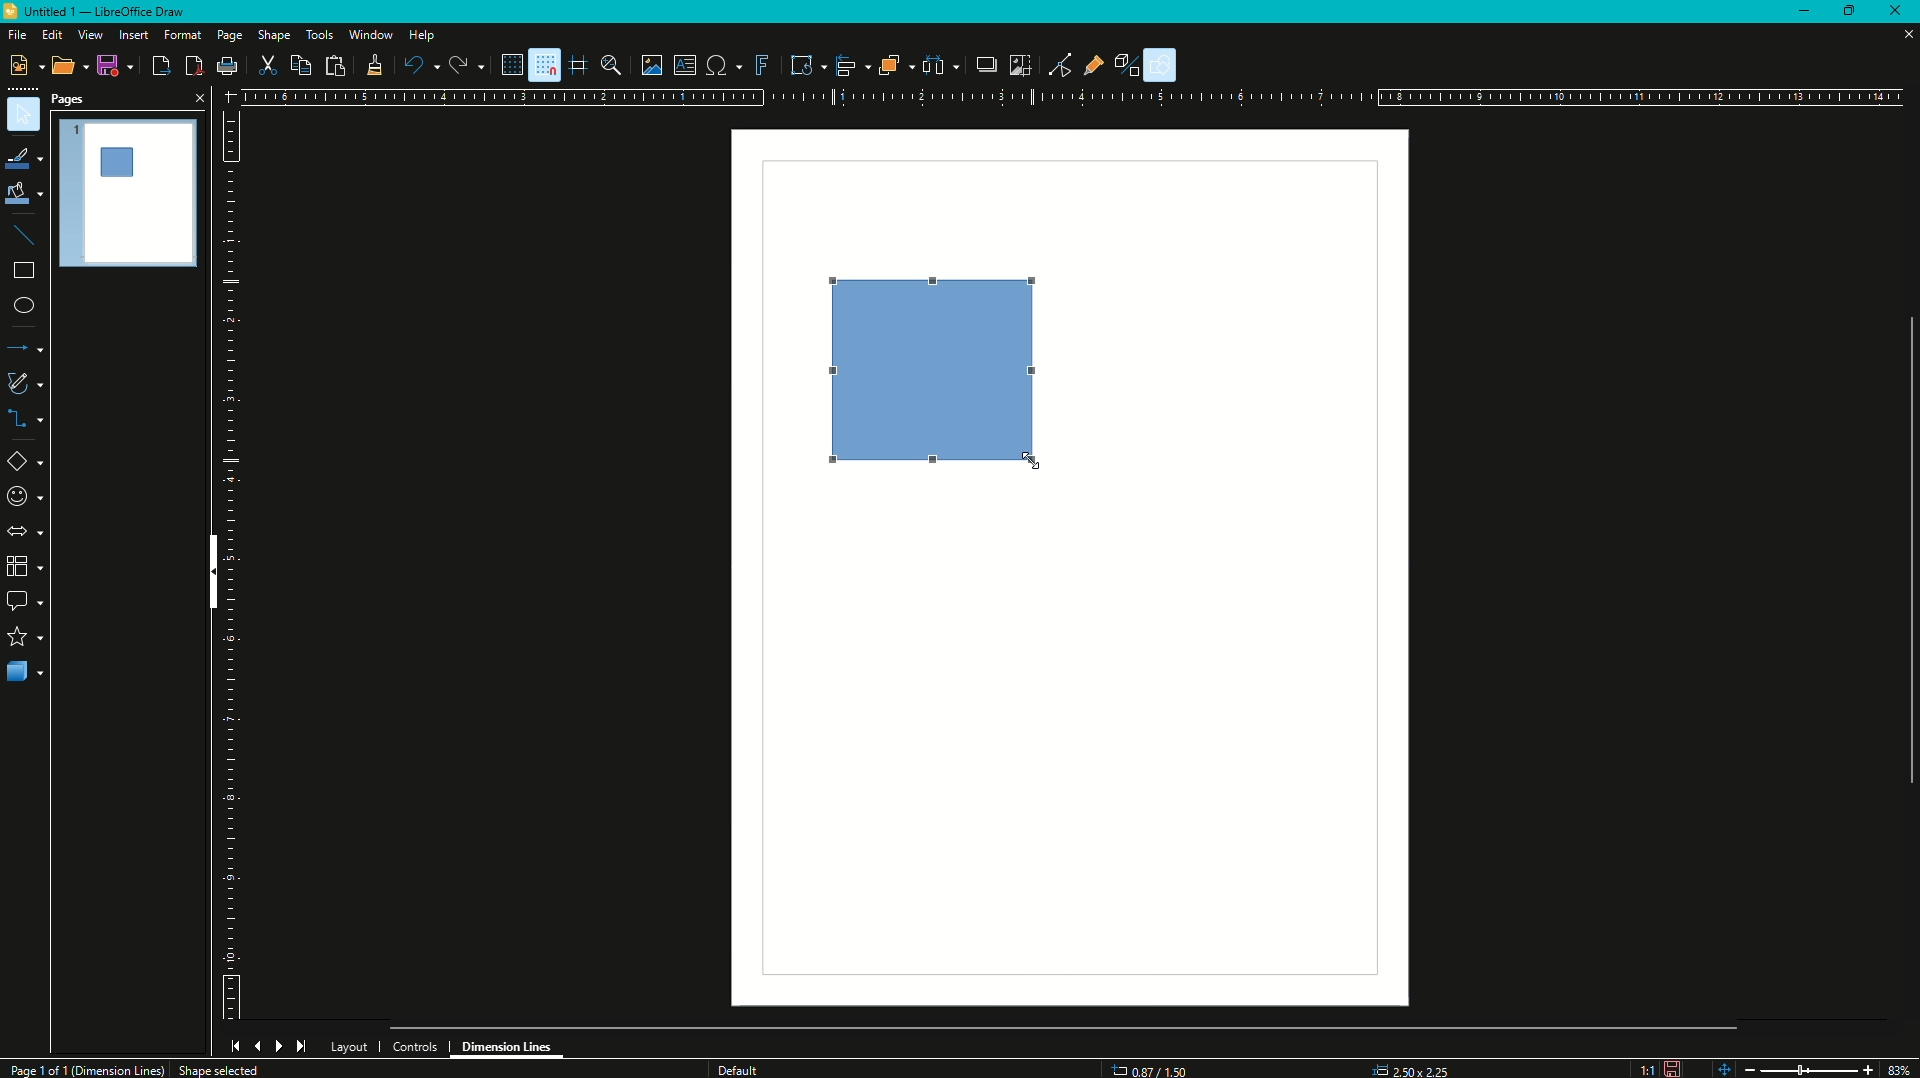  What do you see at coordinates (298, 66) in the screenshot?
I see `Copy` at bounding box center [298, 66].